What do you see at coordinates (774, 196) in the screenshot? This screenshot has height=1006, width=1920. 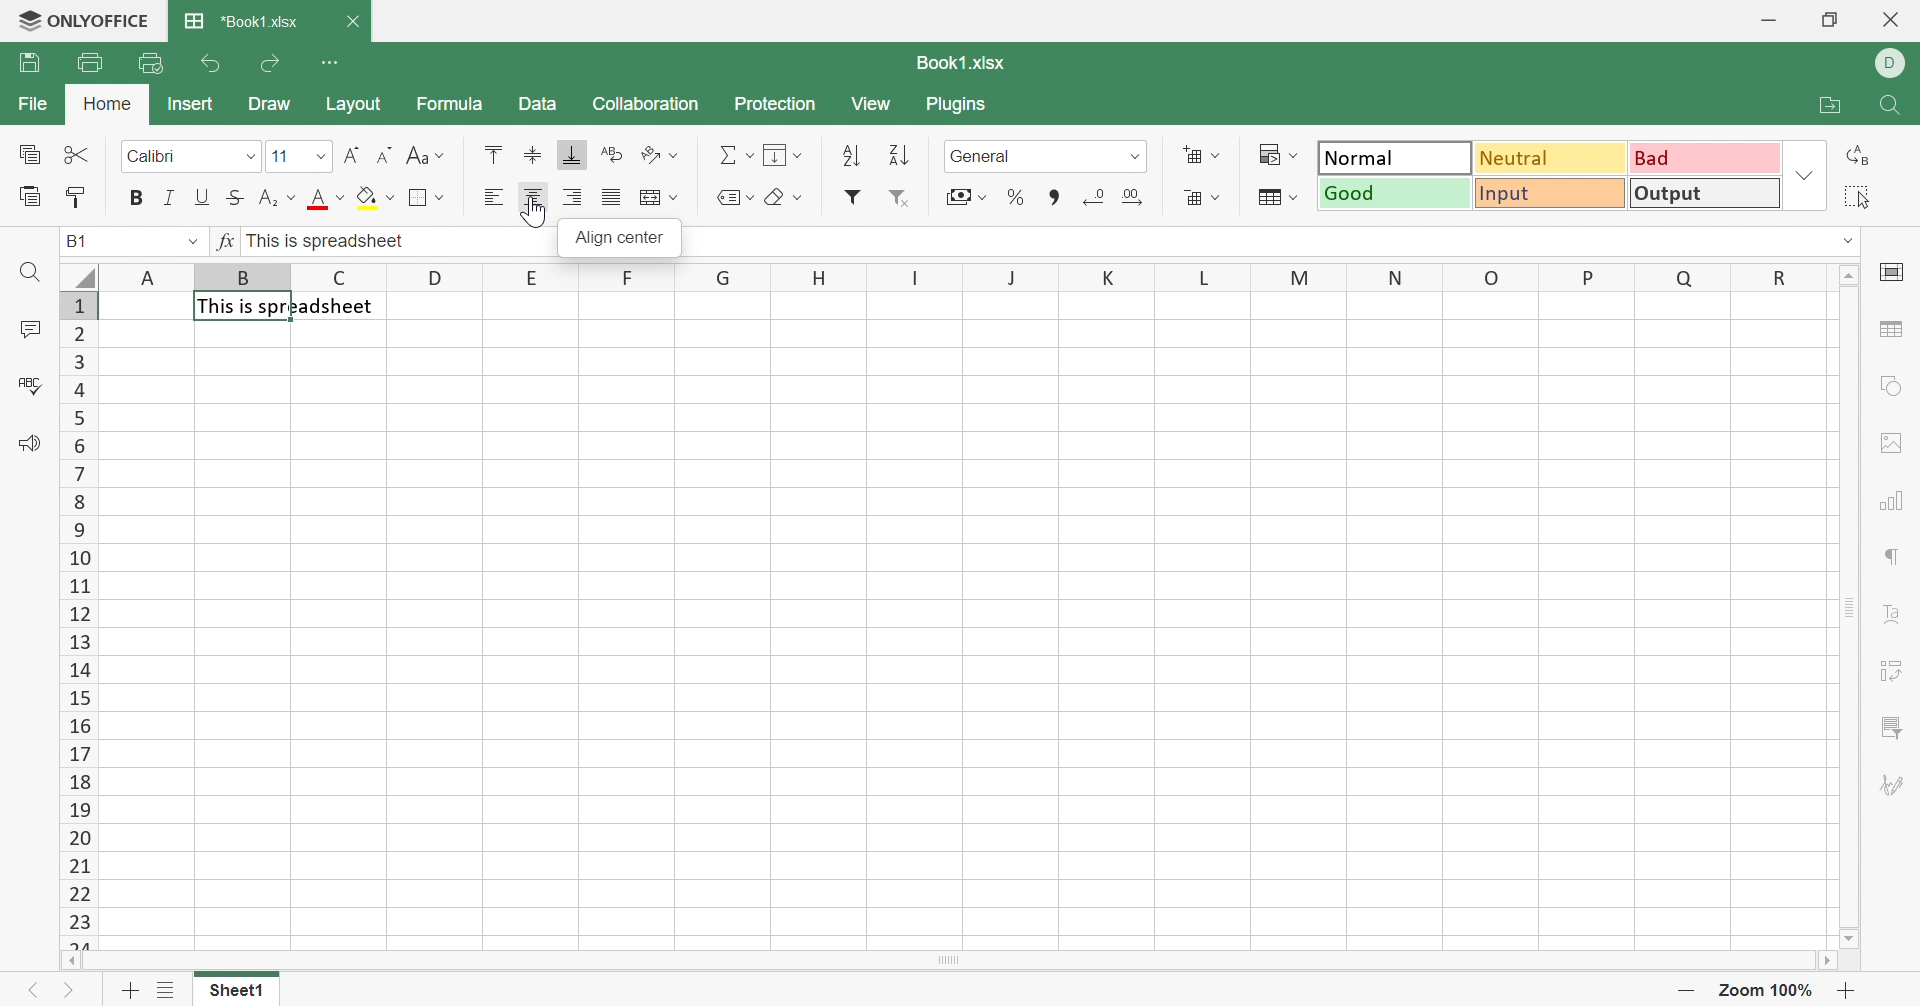 I see `Clear` at bounding box center [774, 196].